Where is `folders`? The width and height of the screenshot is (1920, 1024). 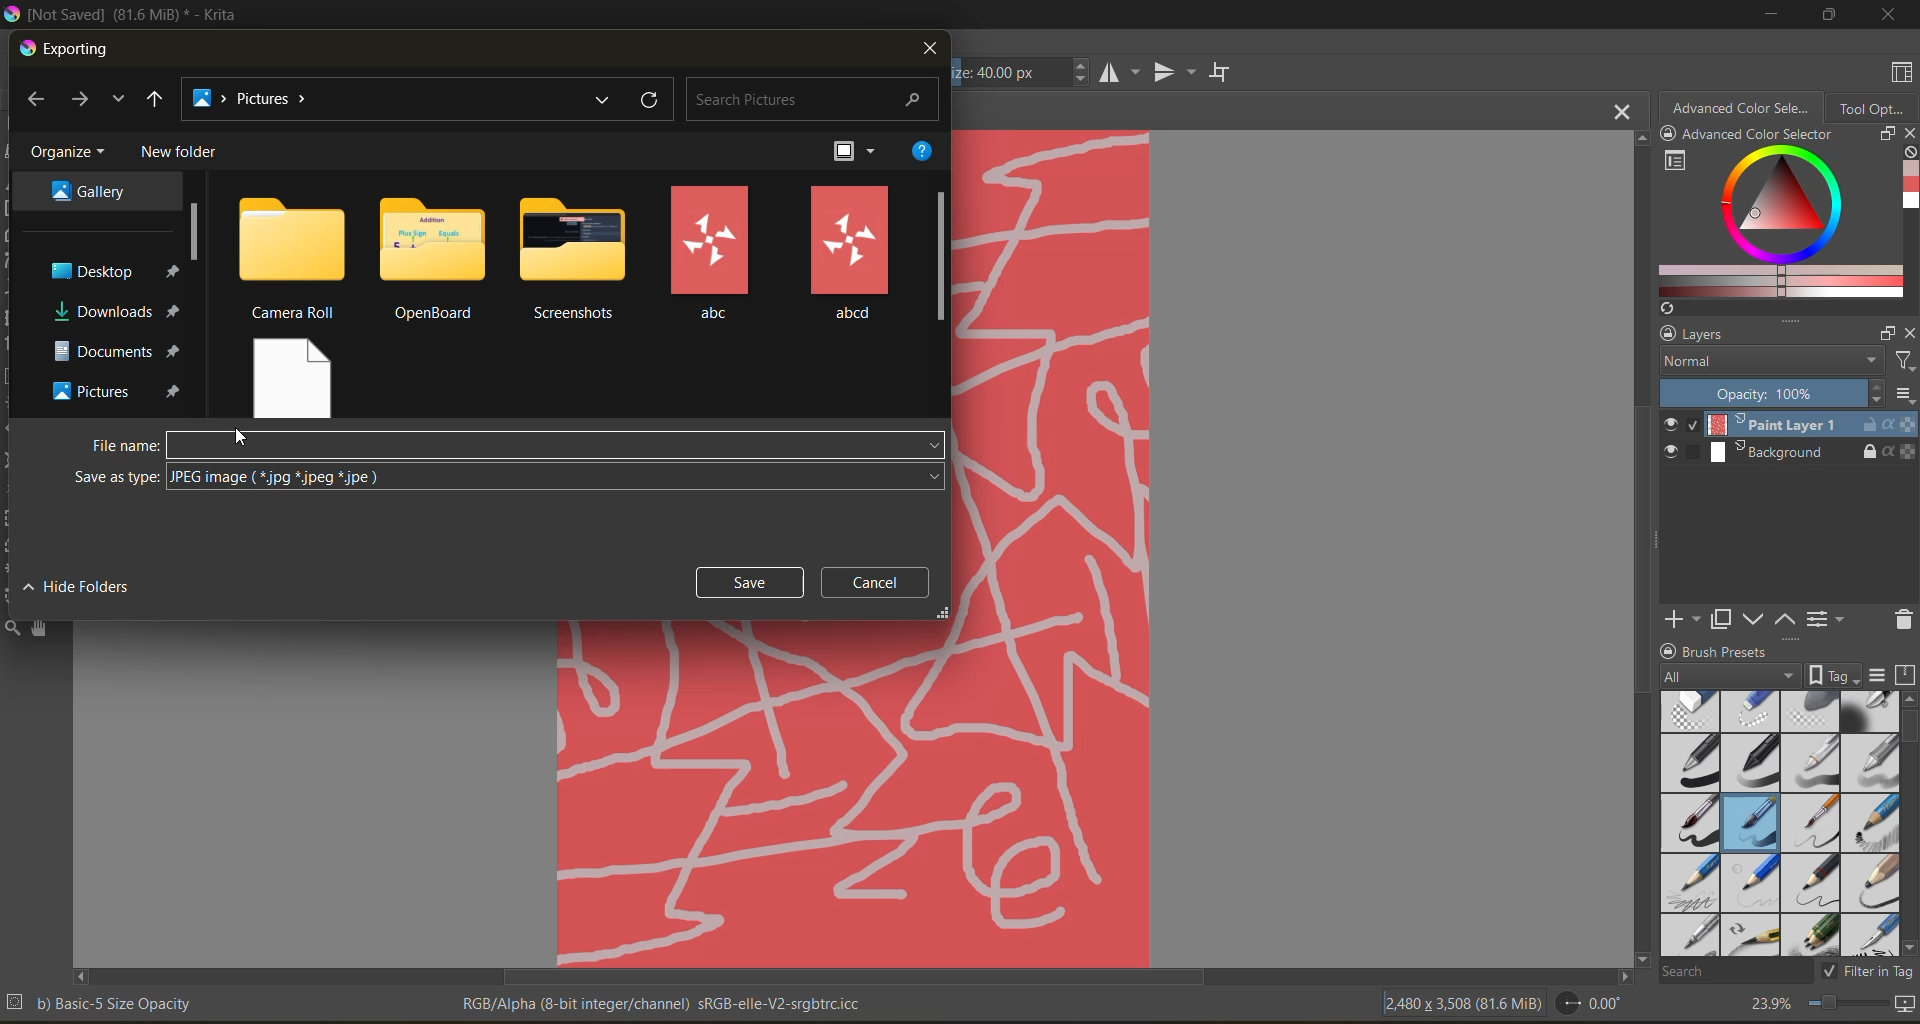
folders is located at coordinates (710, 254).